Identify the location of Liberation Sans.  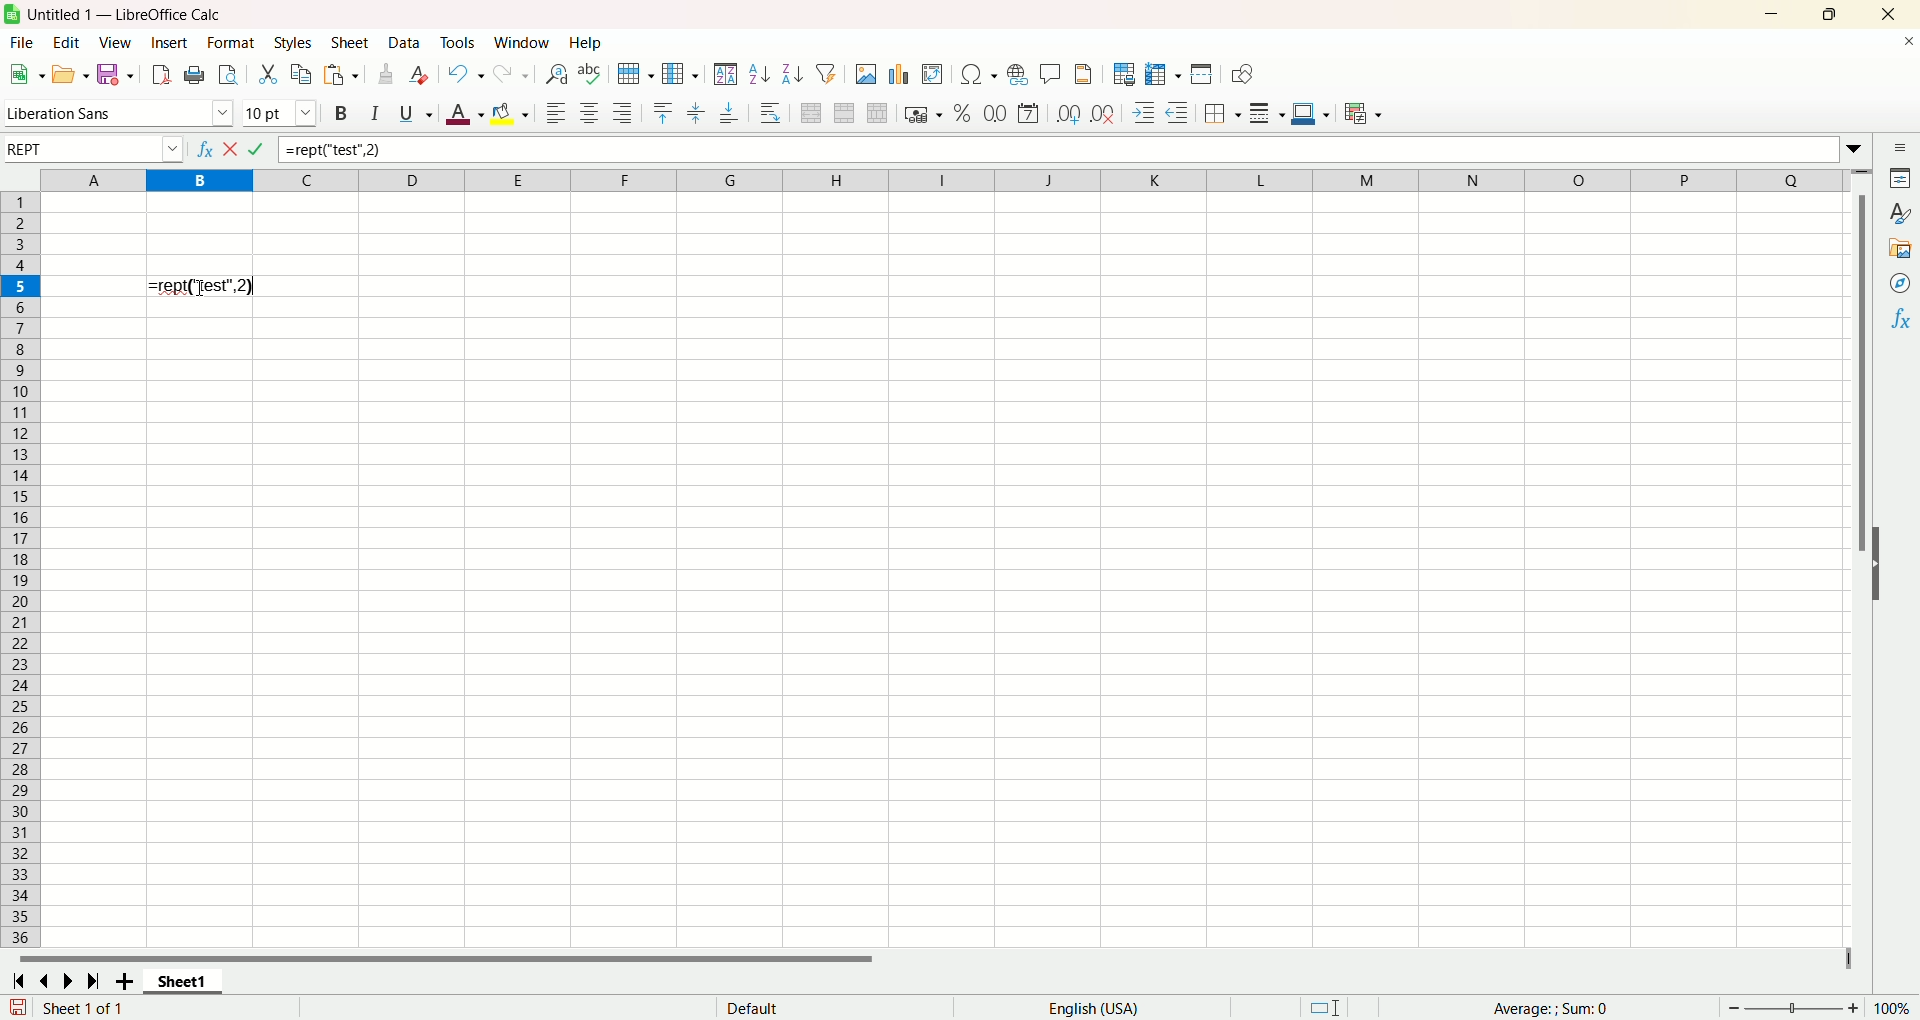
(119, 116).